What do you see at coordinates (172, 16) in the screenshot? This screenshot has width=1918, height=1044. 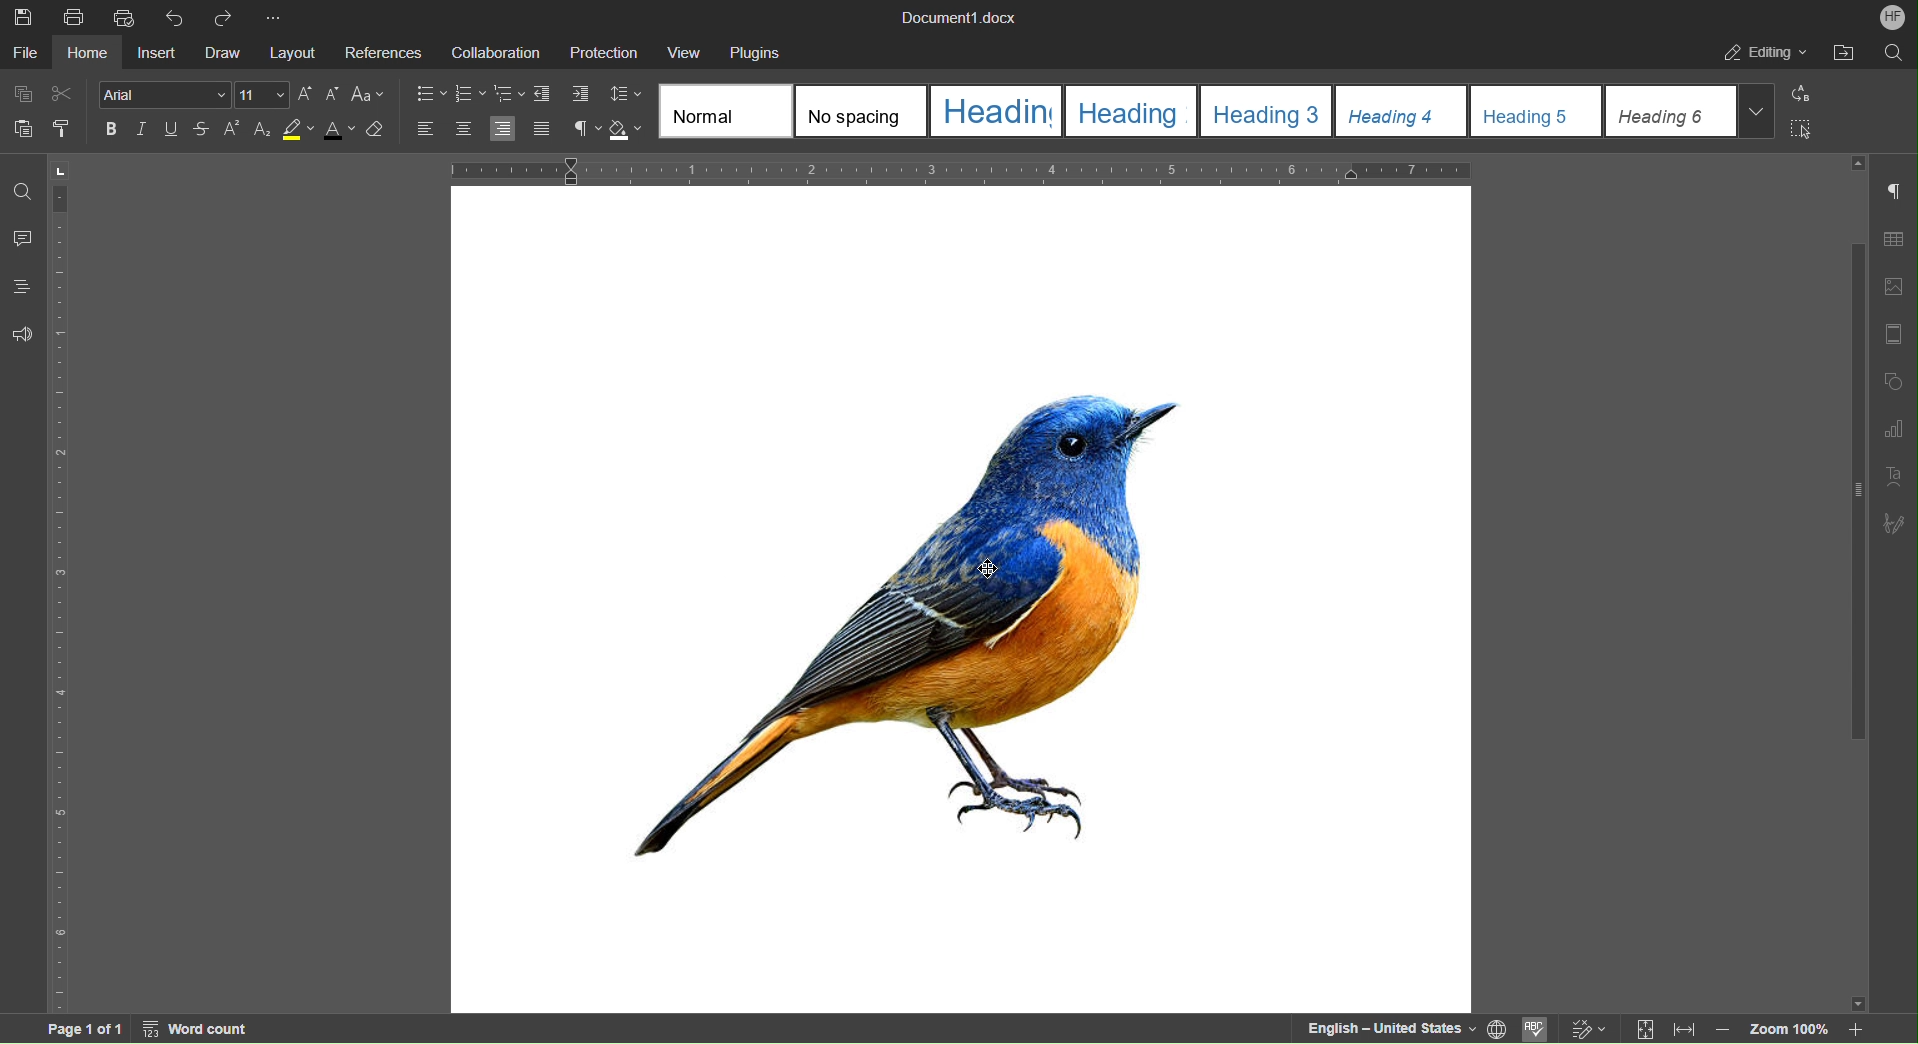 I see `Undo` at bounding box center [172, 16].